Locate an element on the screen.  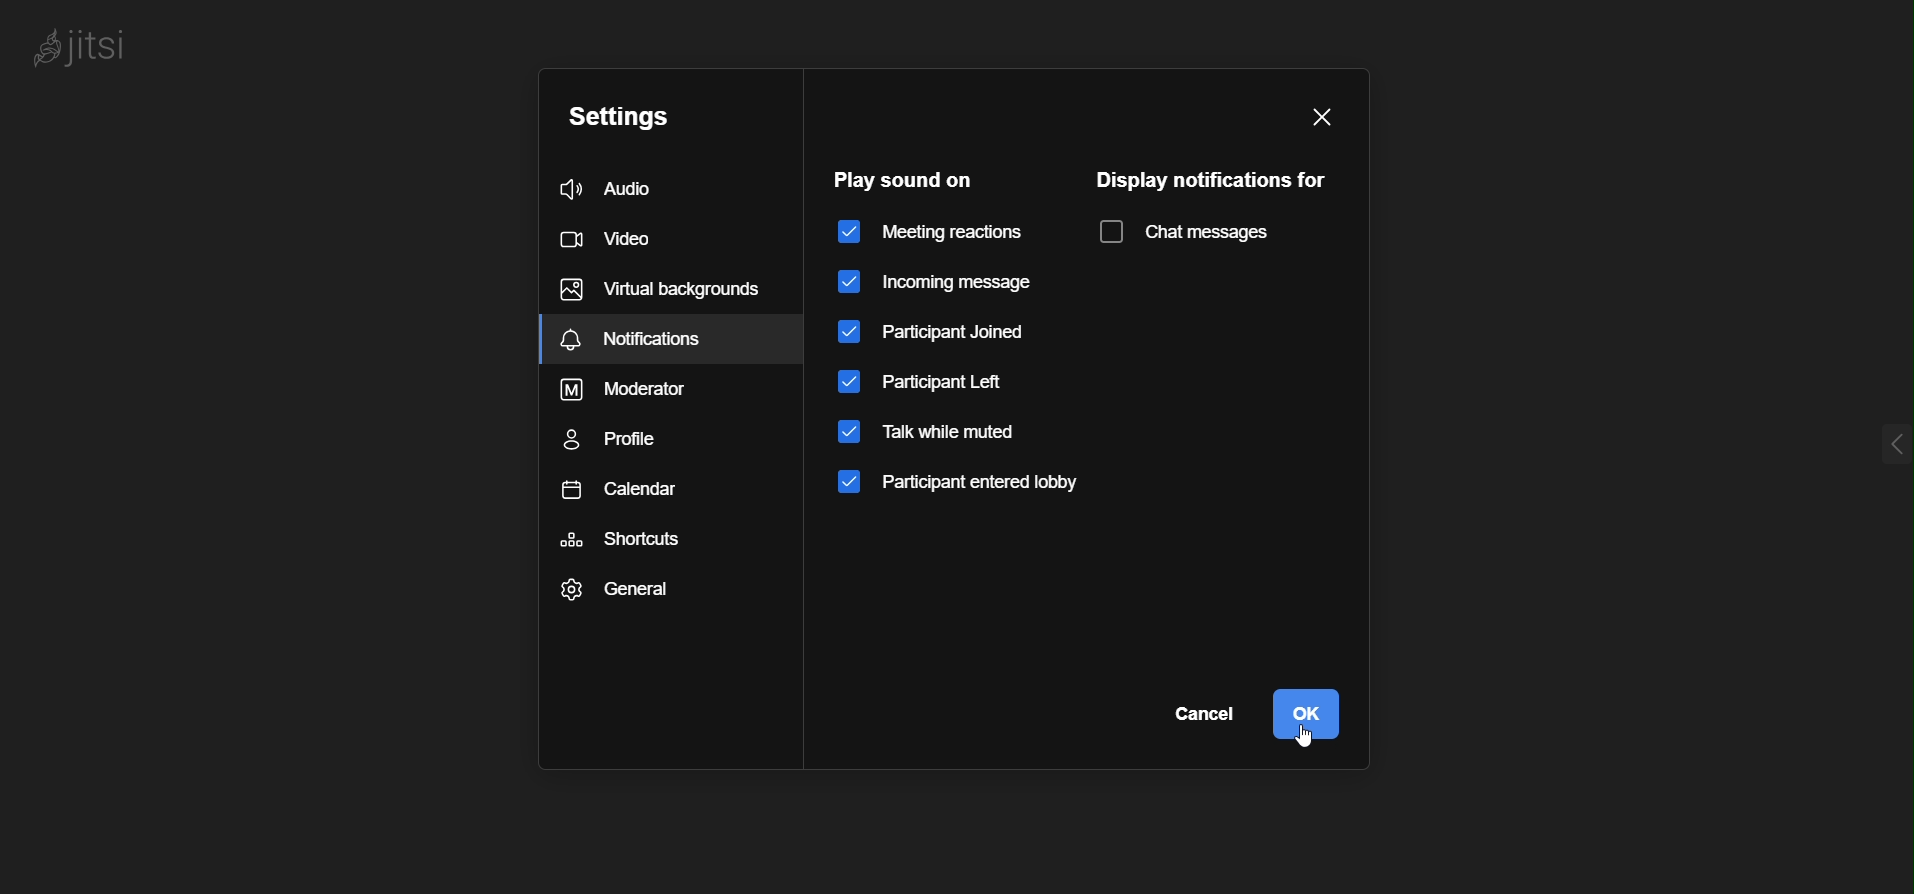
shortcuts is located at coordinates (629, 540).